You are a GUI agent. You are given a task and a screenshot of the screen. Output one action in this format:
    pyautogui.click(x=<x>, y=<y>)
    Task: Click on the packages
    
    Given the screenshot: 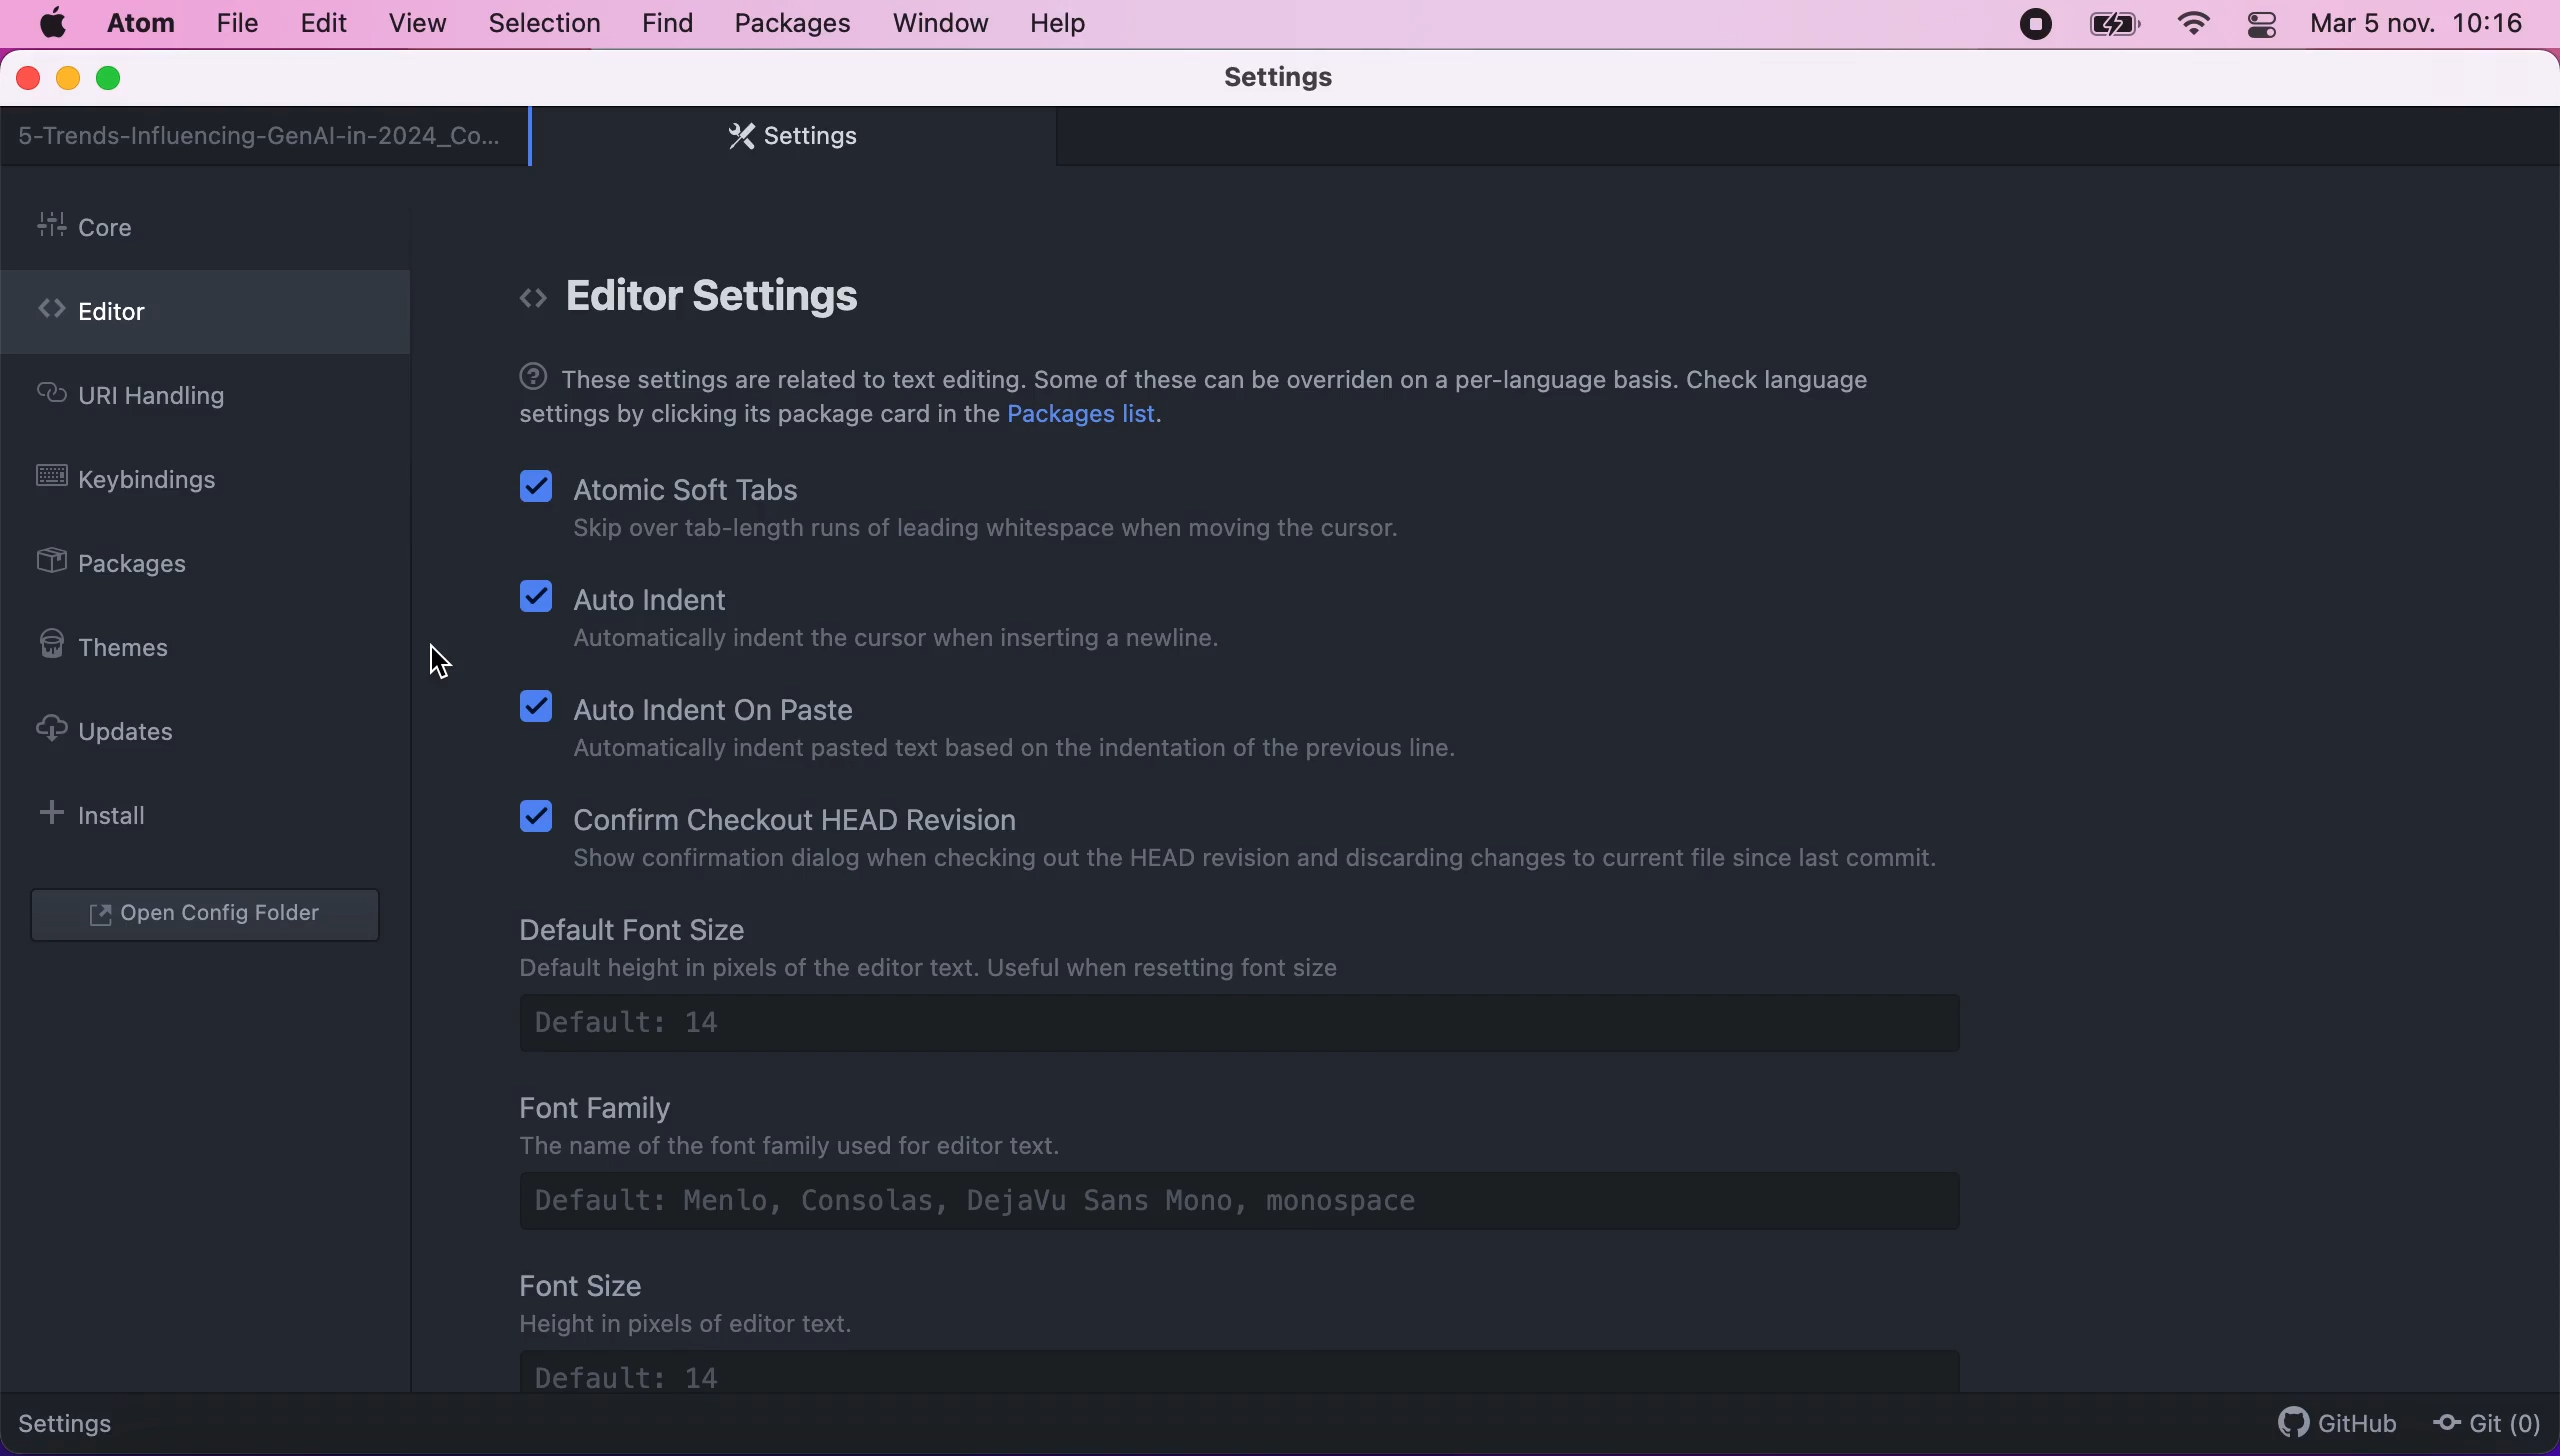 What is the action you would take?
    pyautogui.click(x=789, y=24)
    